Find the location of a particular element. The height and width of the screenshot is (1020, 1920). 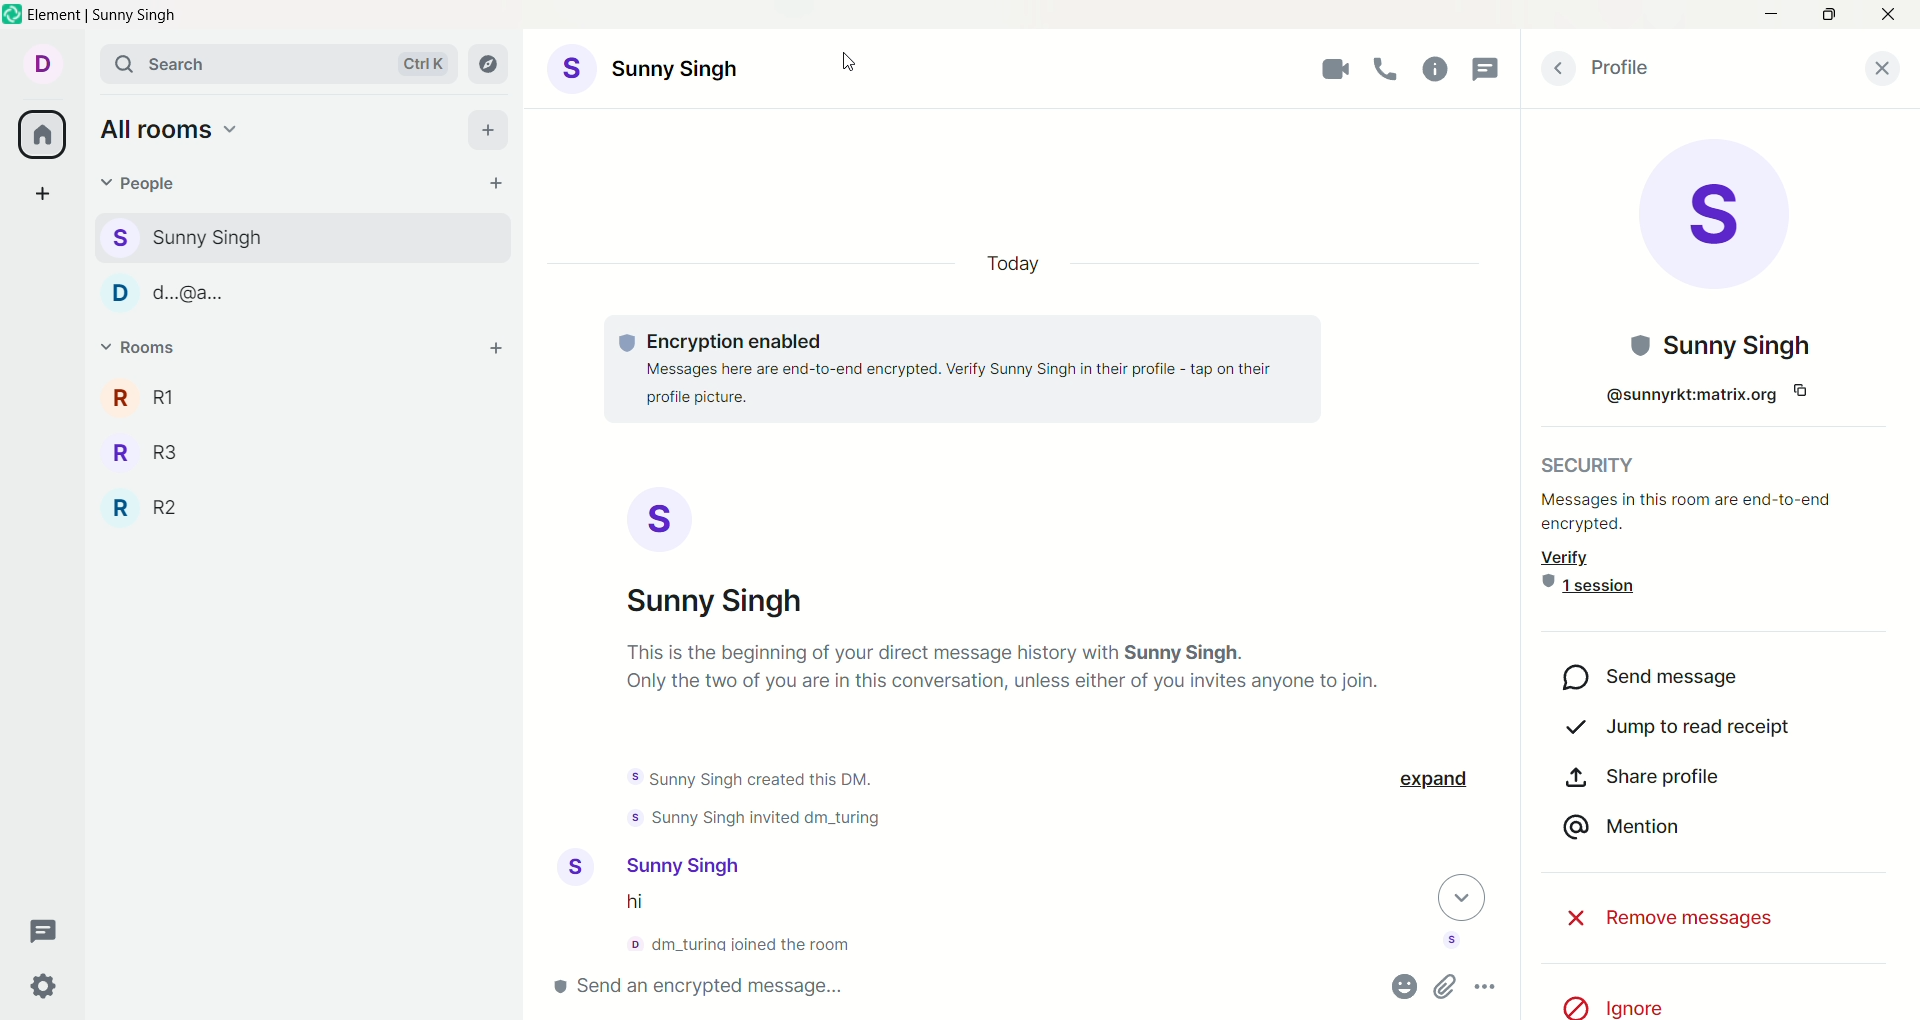

Other Options is located at coordinates (1488, 987).